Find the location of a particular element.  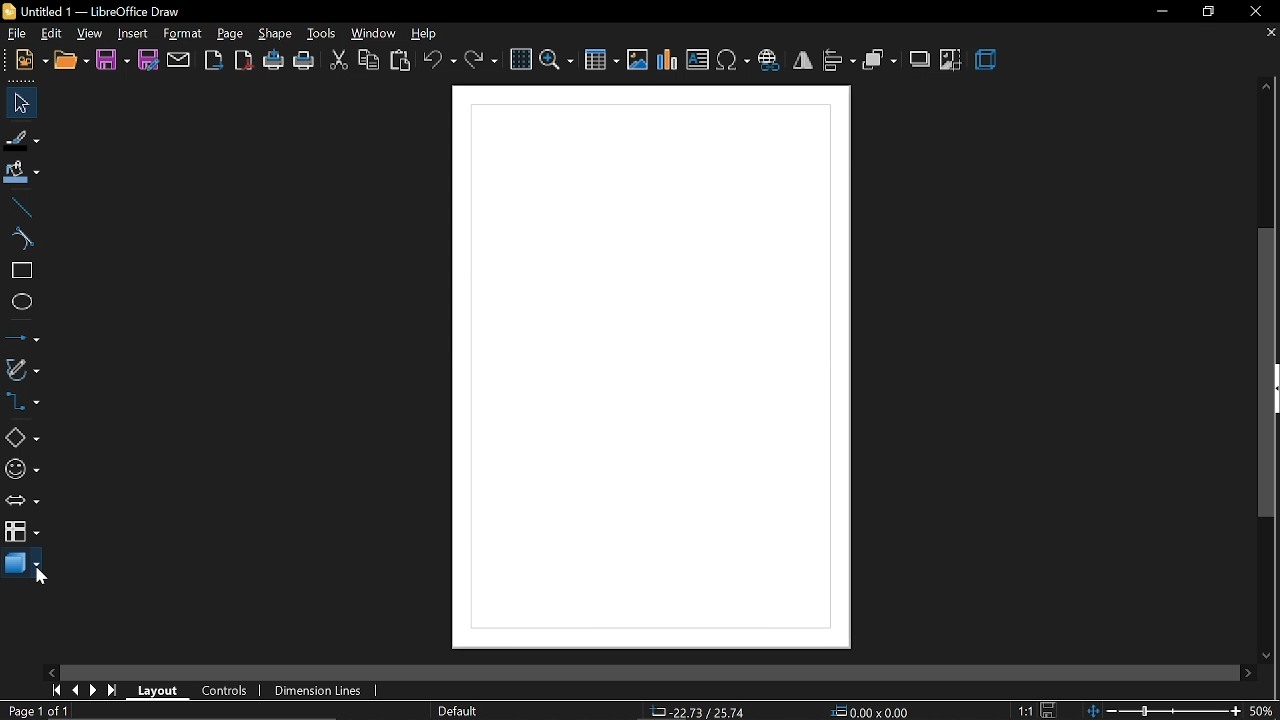

Untitled 1 — LibreOffice Draw is located at coordinates (99, 12).